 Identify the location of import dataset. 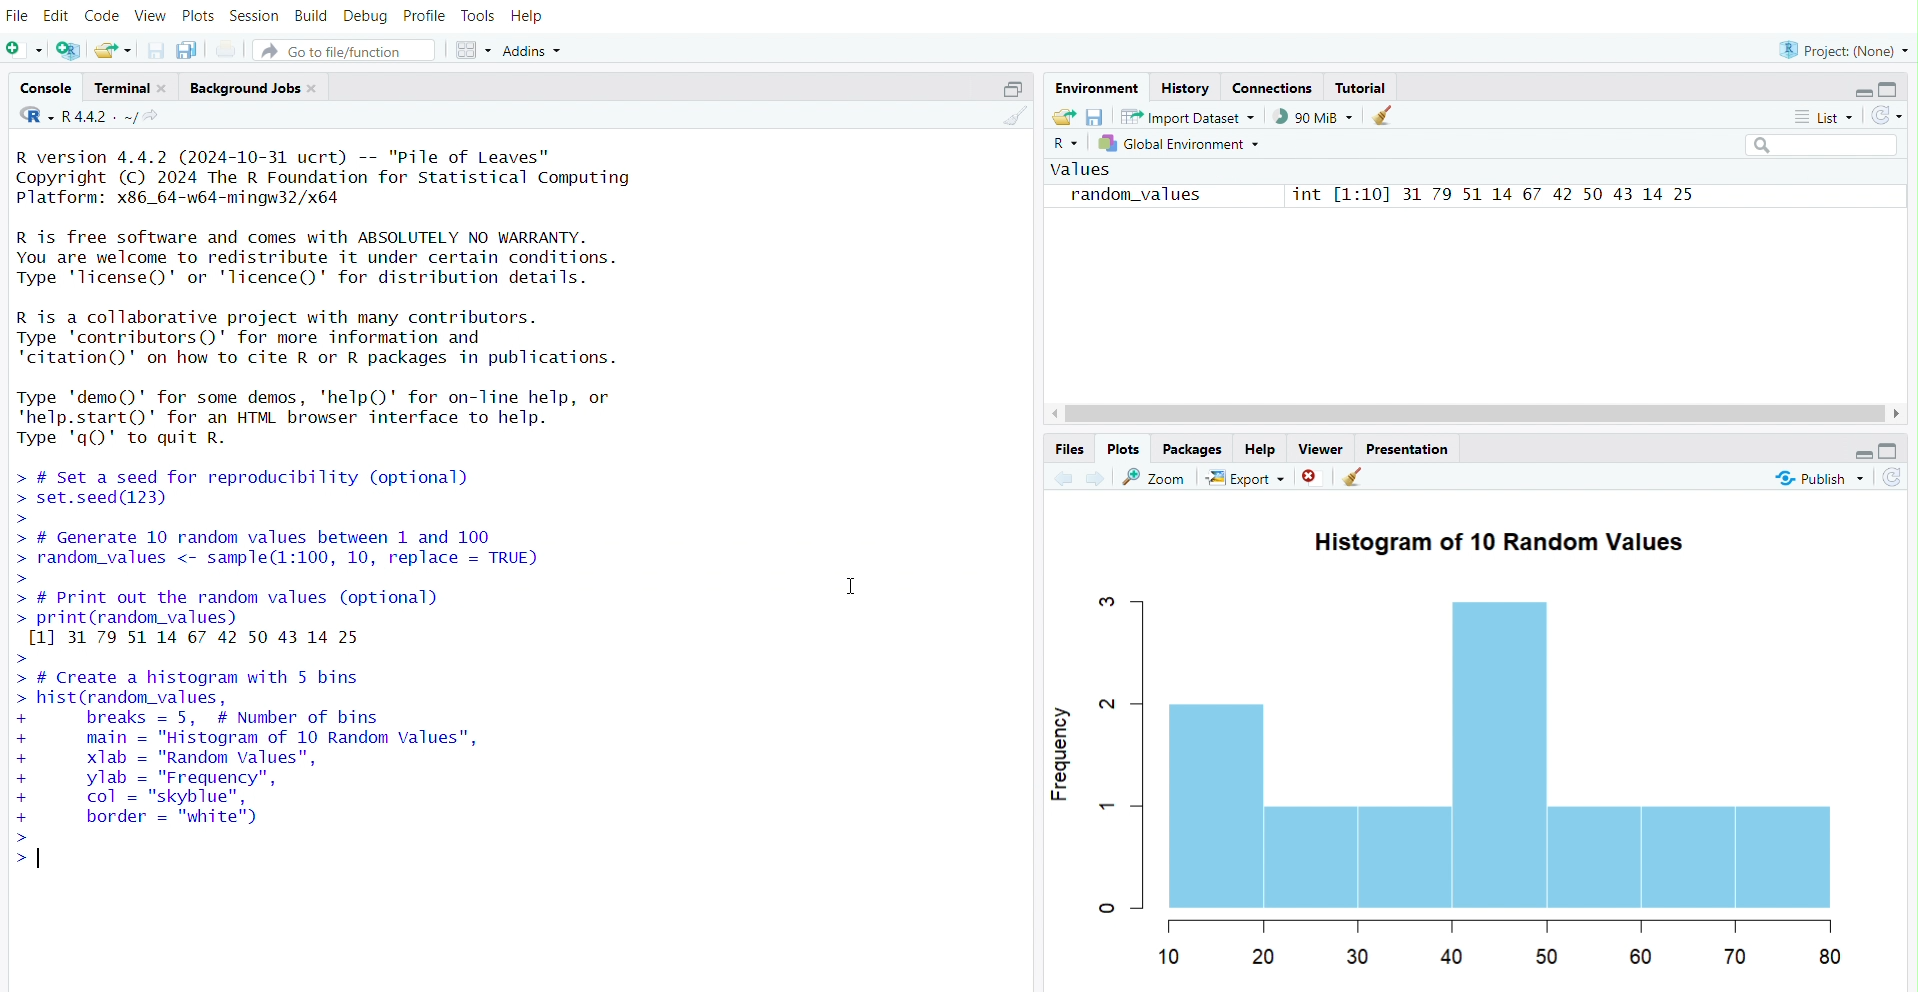
(1190, 117).